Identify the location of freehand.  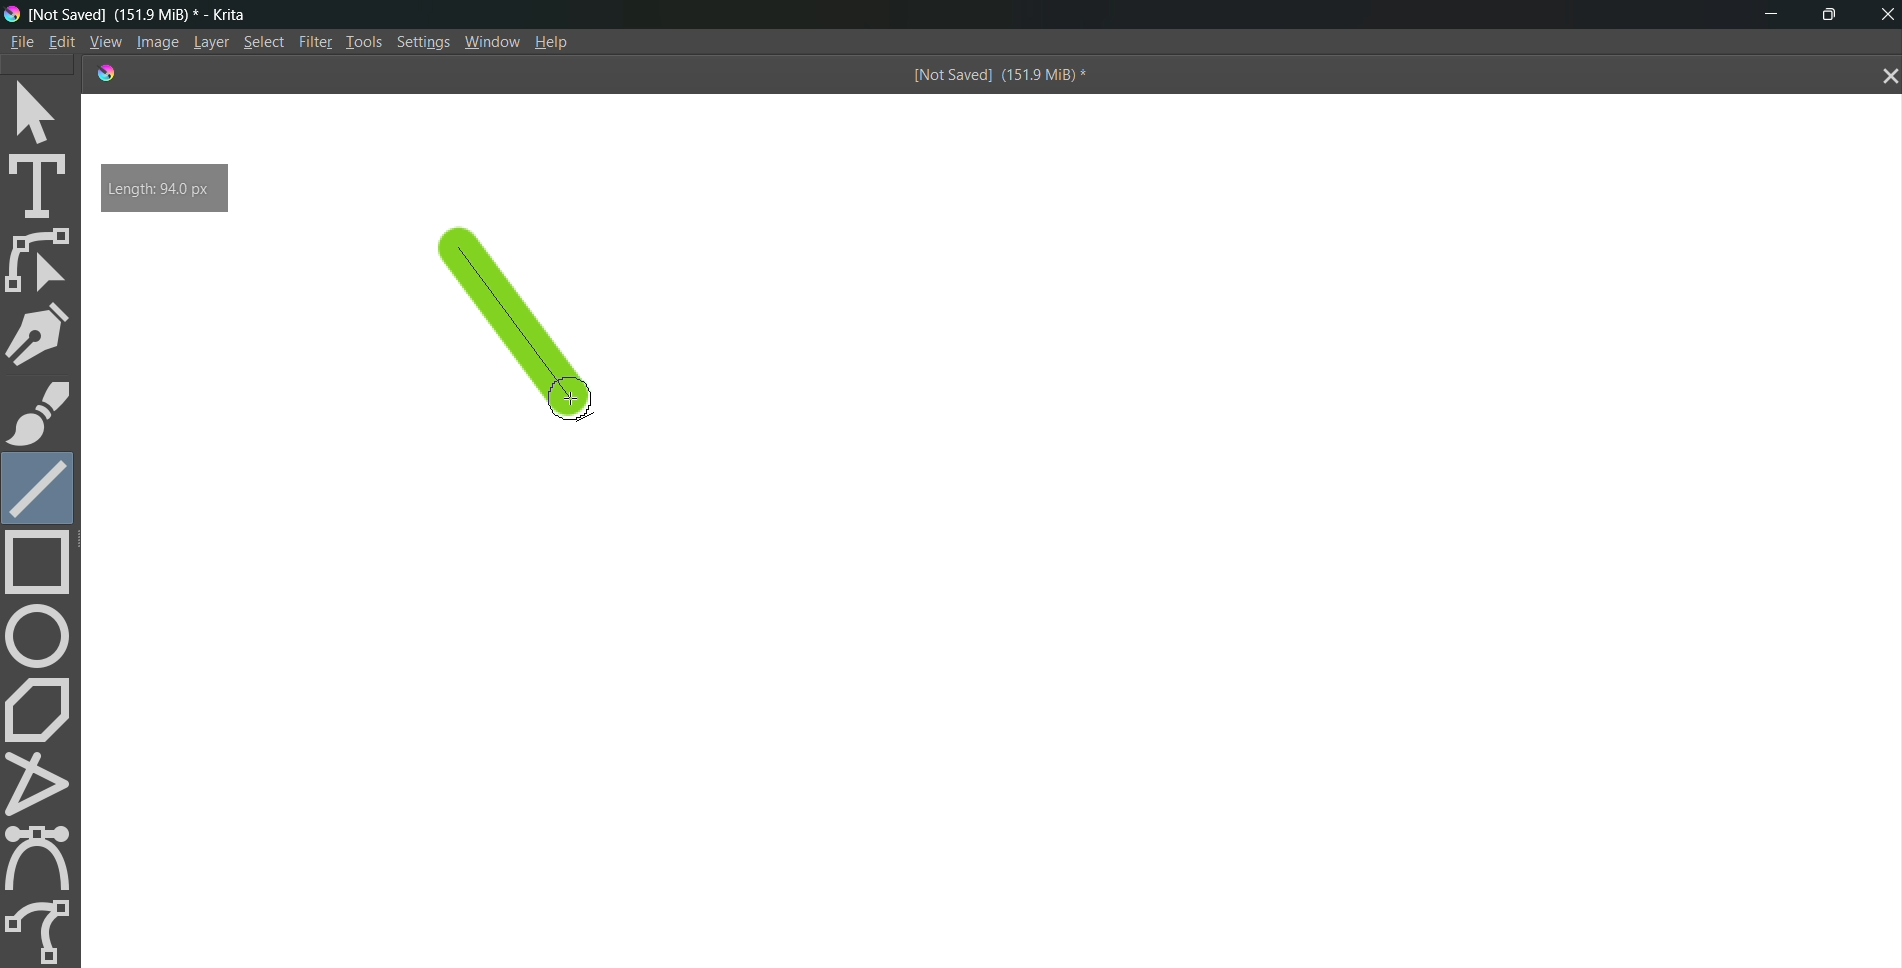
(42, 928).